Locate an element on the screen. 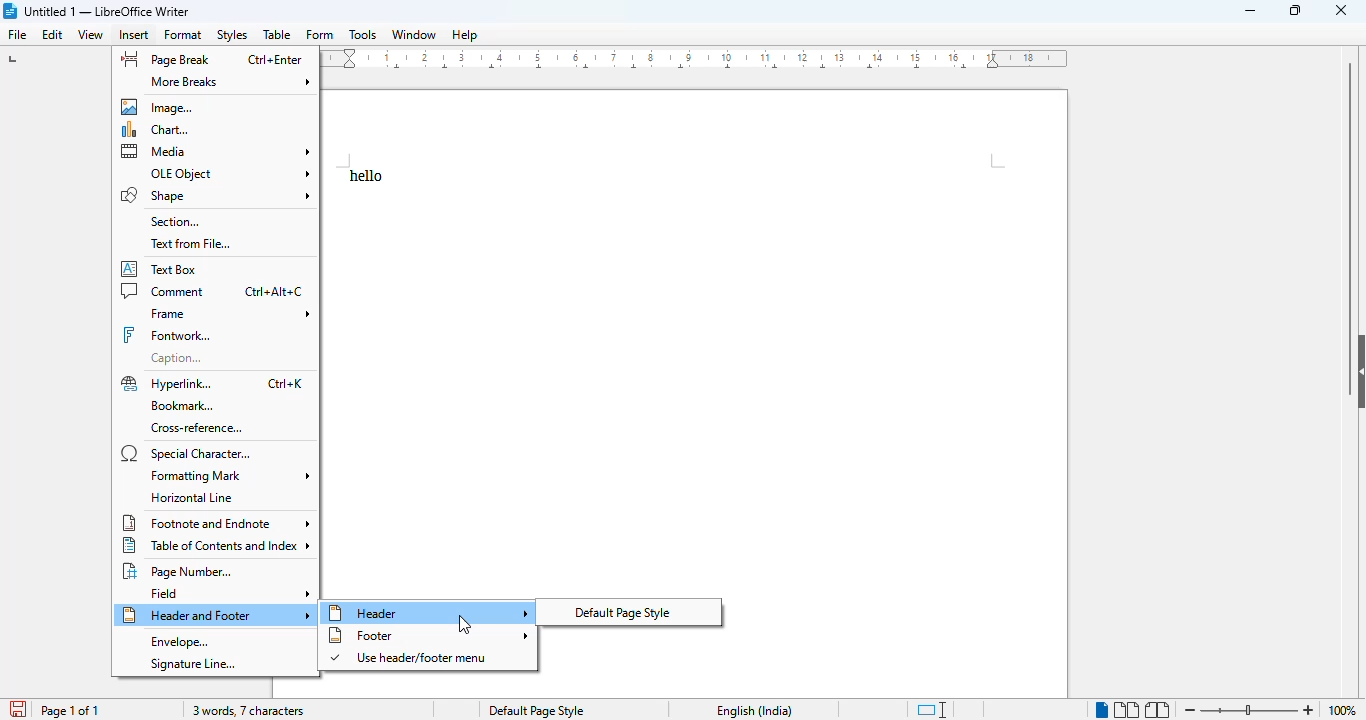 This screenshot has height=720, width=1366. zoom in or zoom out bar is located at coordinates (1248, 710).